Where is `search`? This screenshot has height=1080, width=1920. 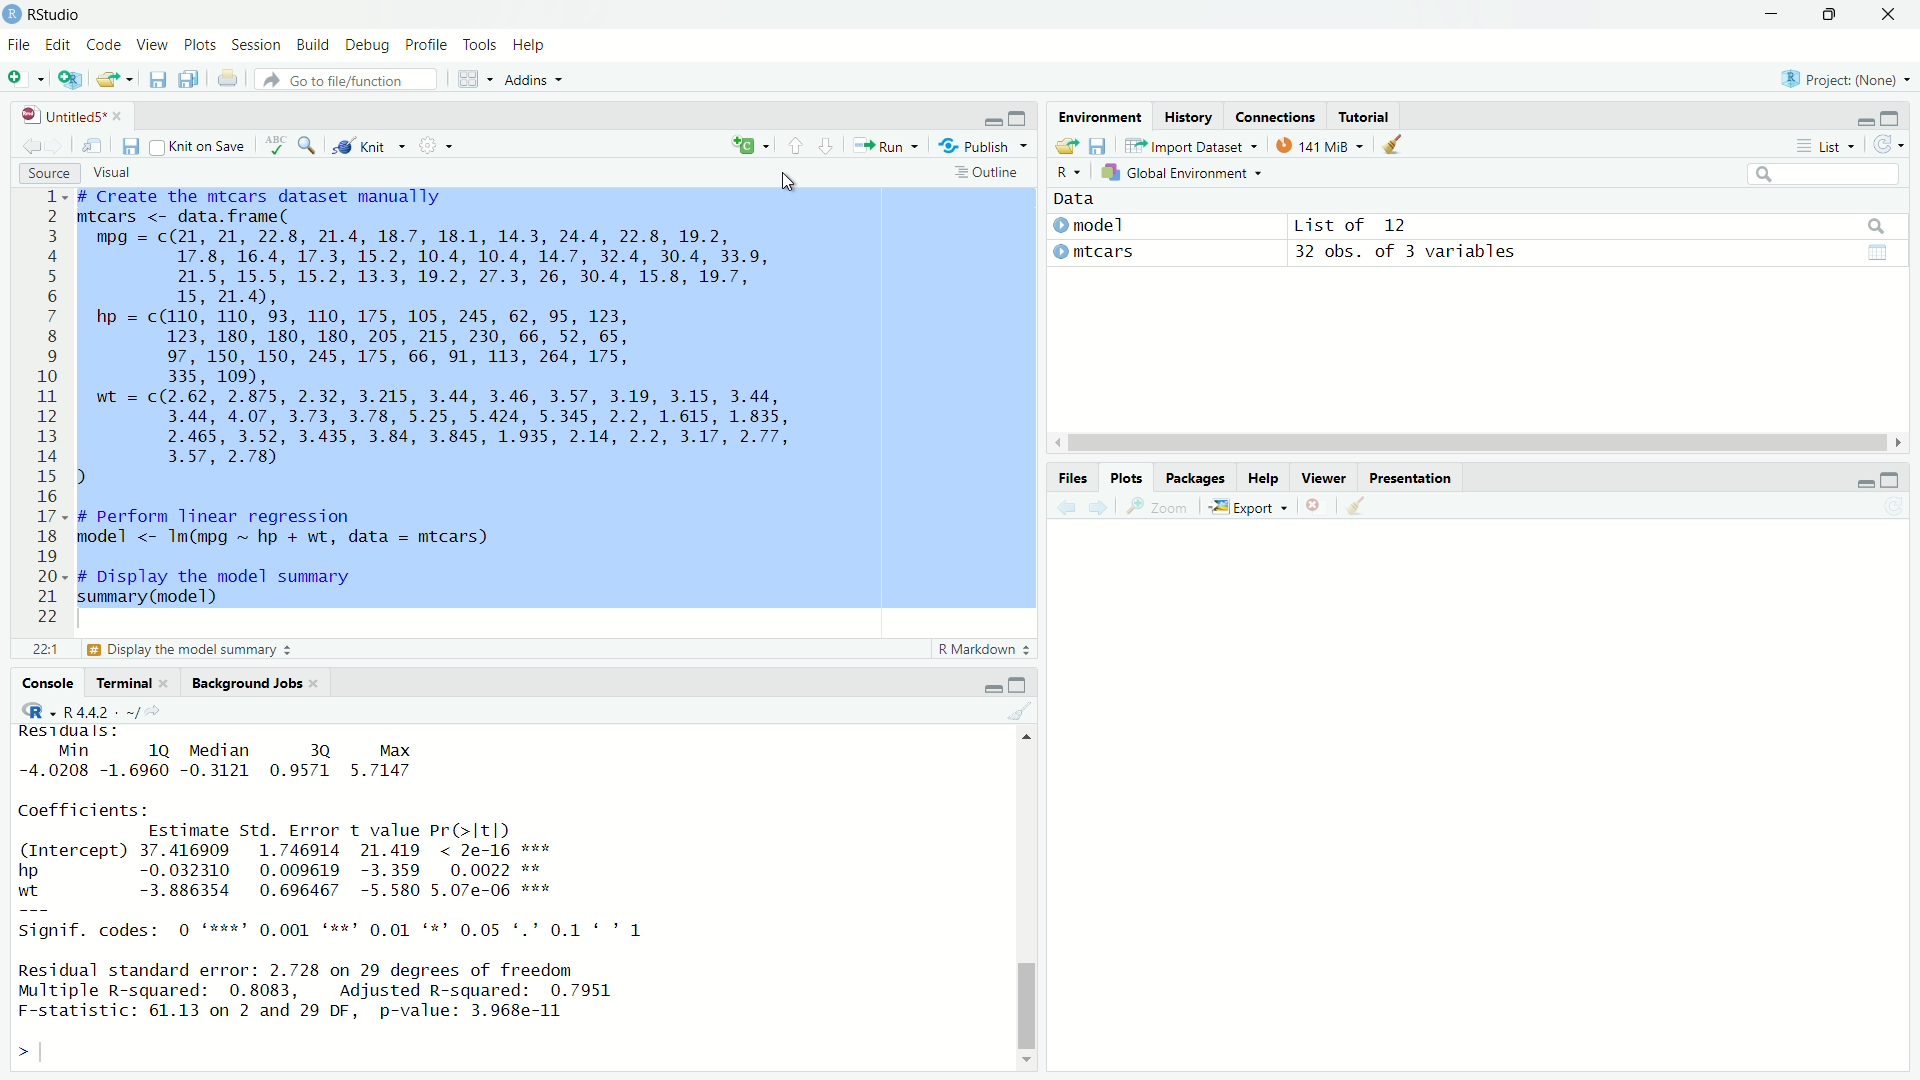
search is located at coordinates (311, 147).